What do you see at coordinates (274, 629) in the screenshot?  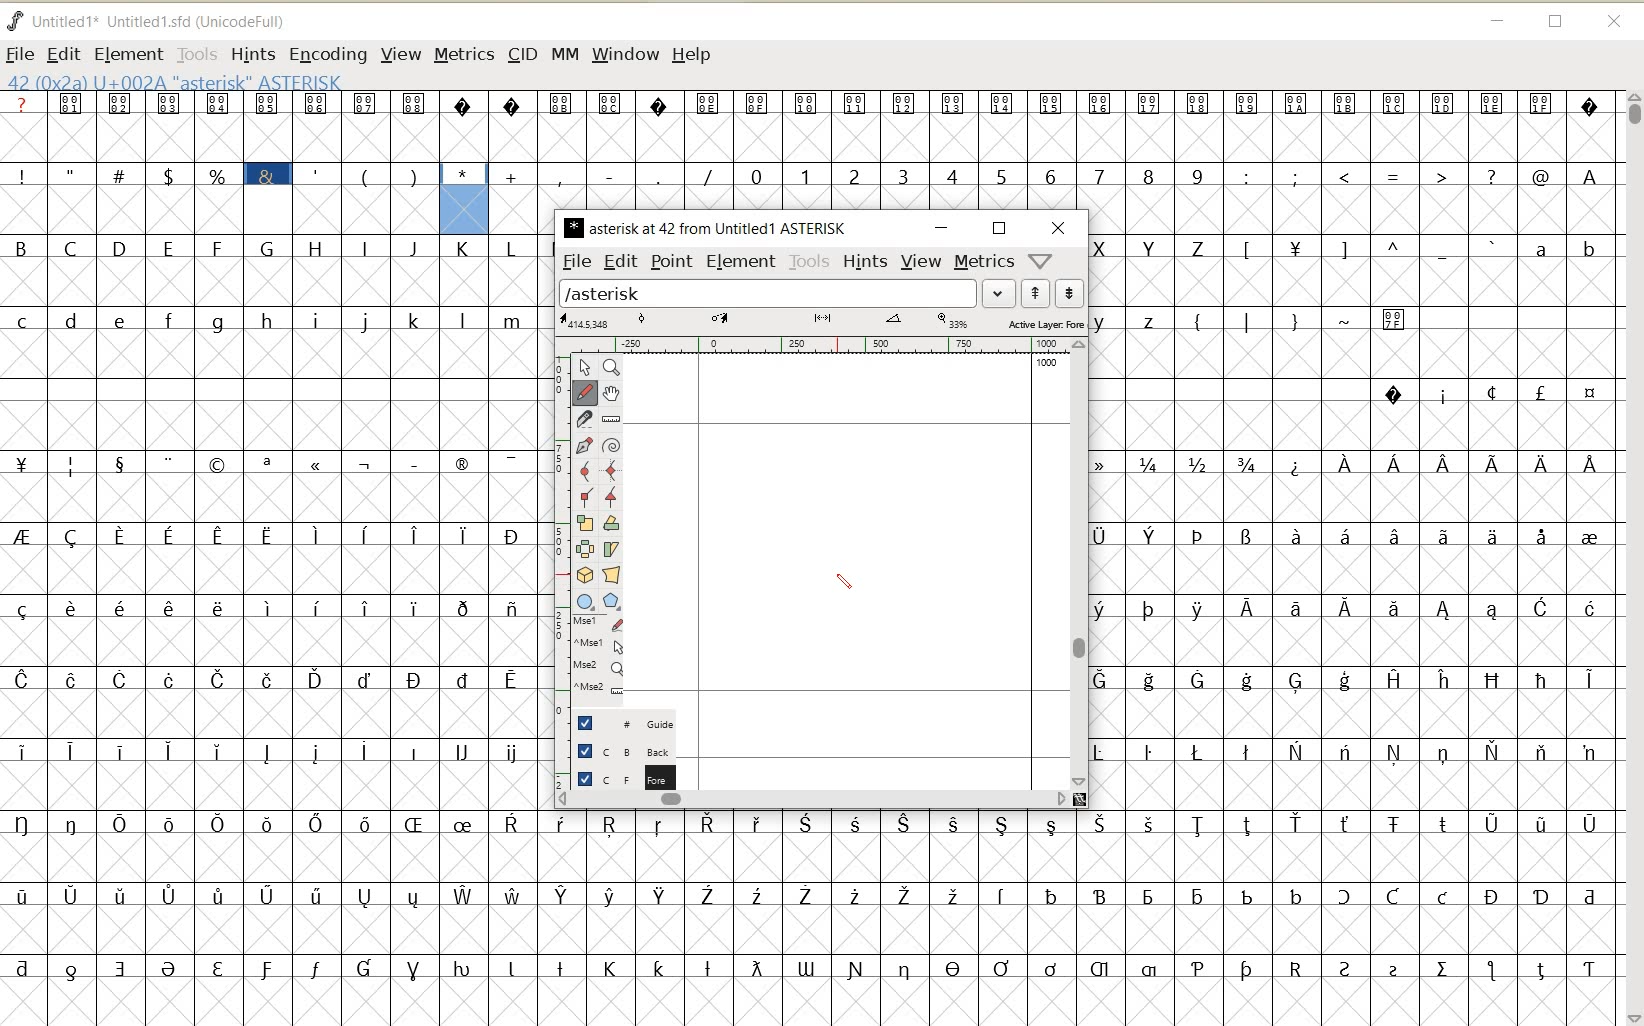 I see `GLYPHY CHARACTERS` at bounding box center [274, 629].